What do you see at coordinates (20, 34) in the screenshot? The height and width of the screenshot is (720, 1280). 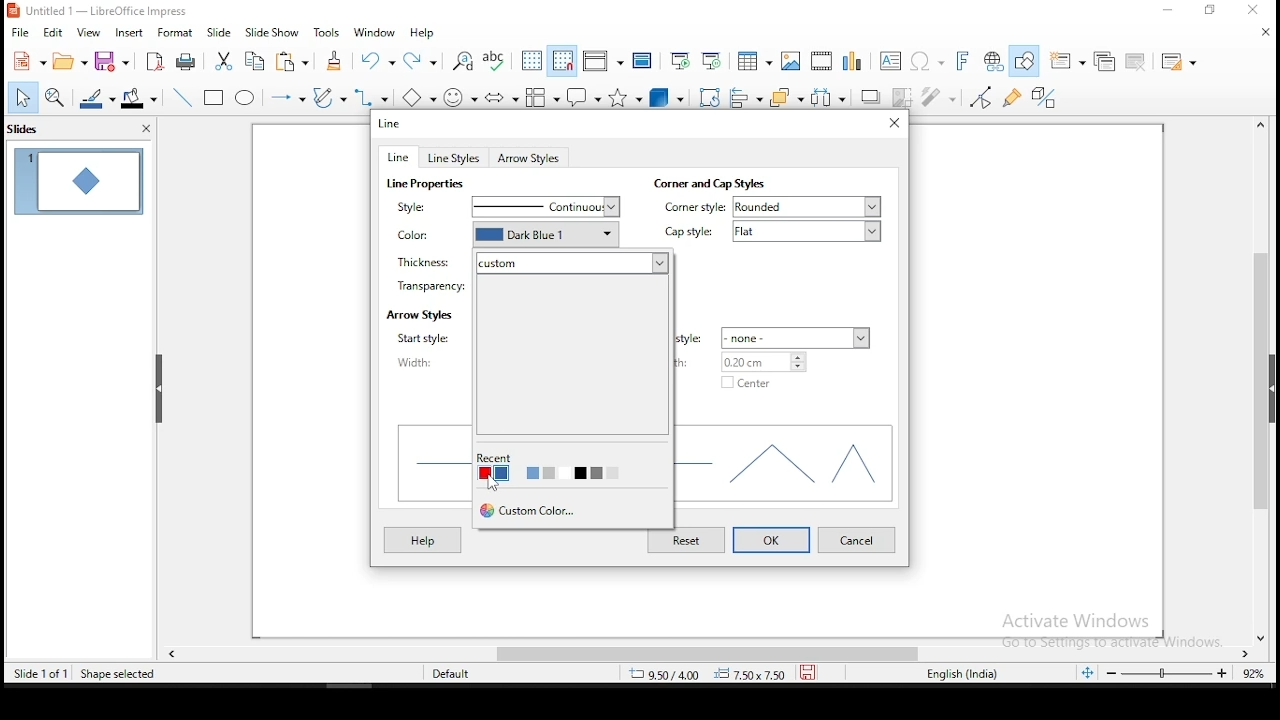 I see `file` at bounding box center [20, 34].